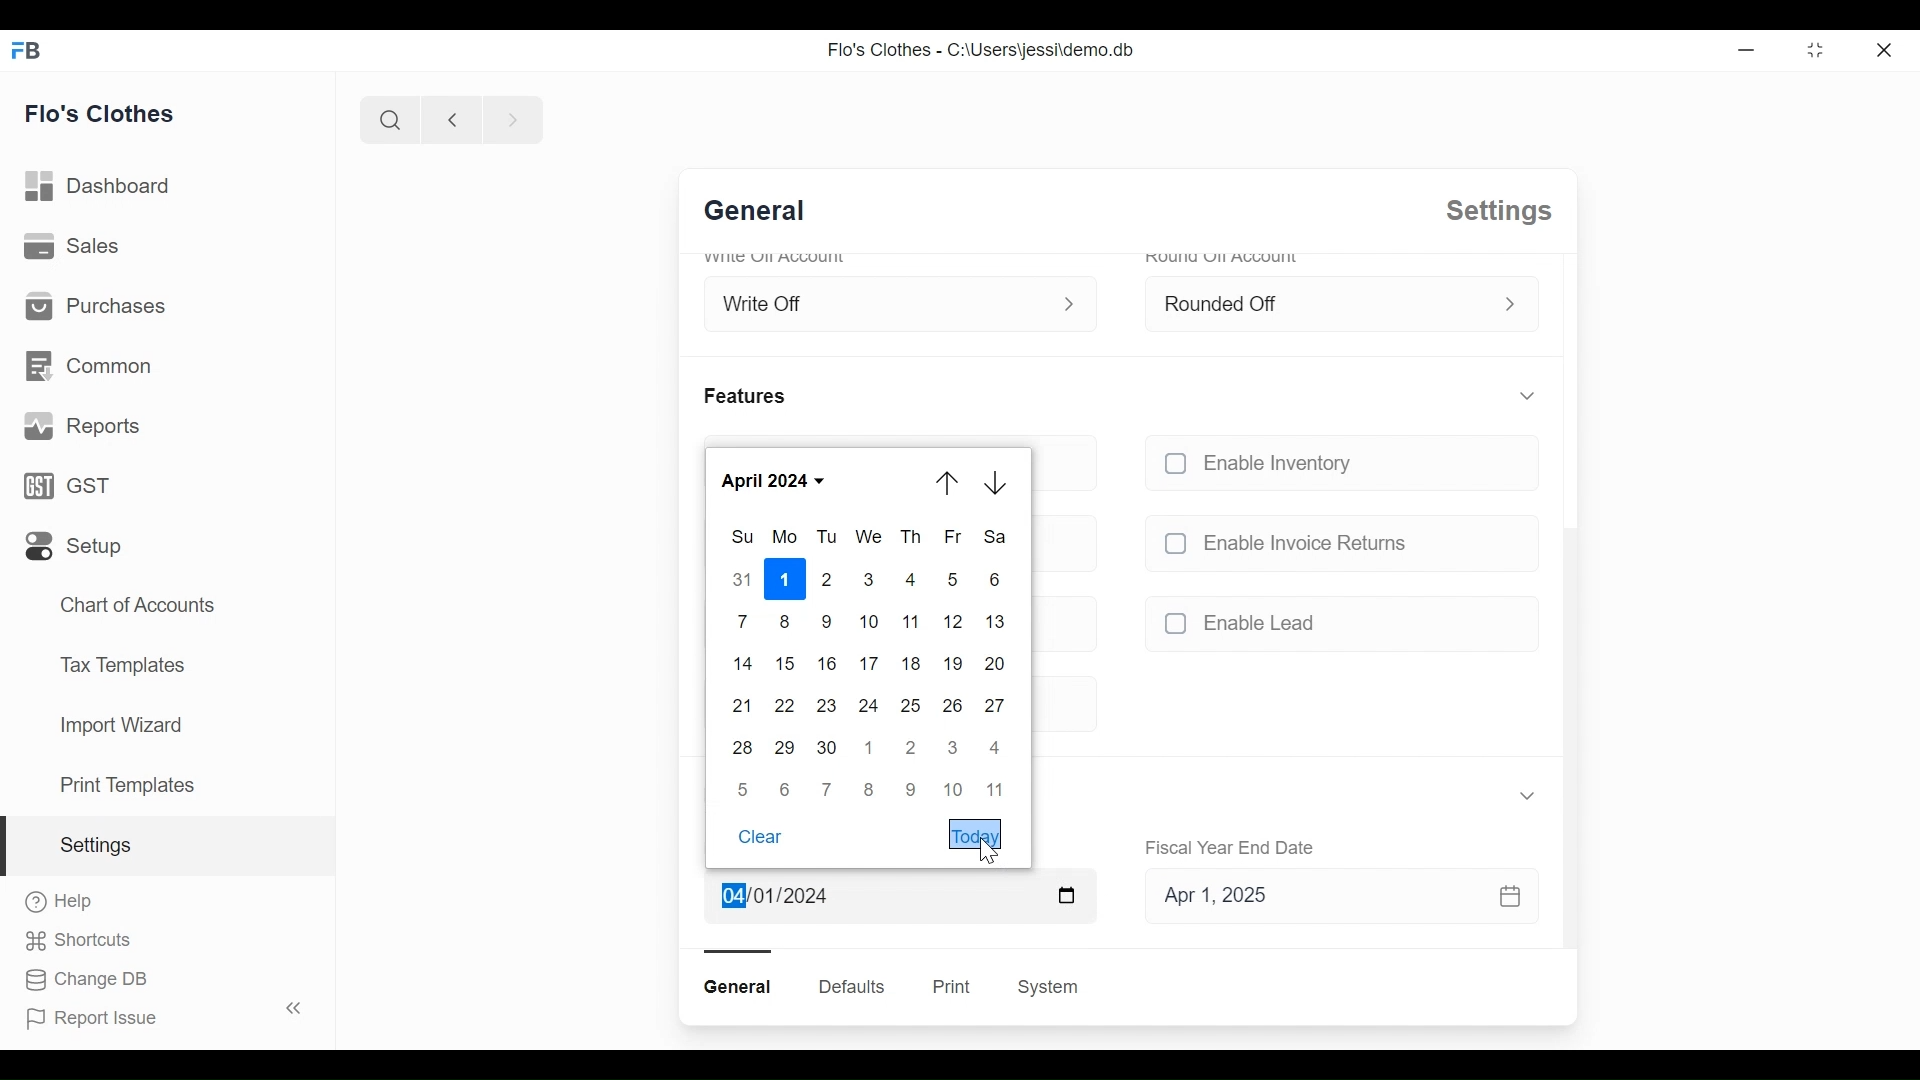 Image resolution: width=1920 pixels, height=1080 pixels. I want to click on 8, so click(870, 788).